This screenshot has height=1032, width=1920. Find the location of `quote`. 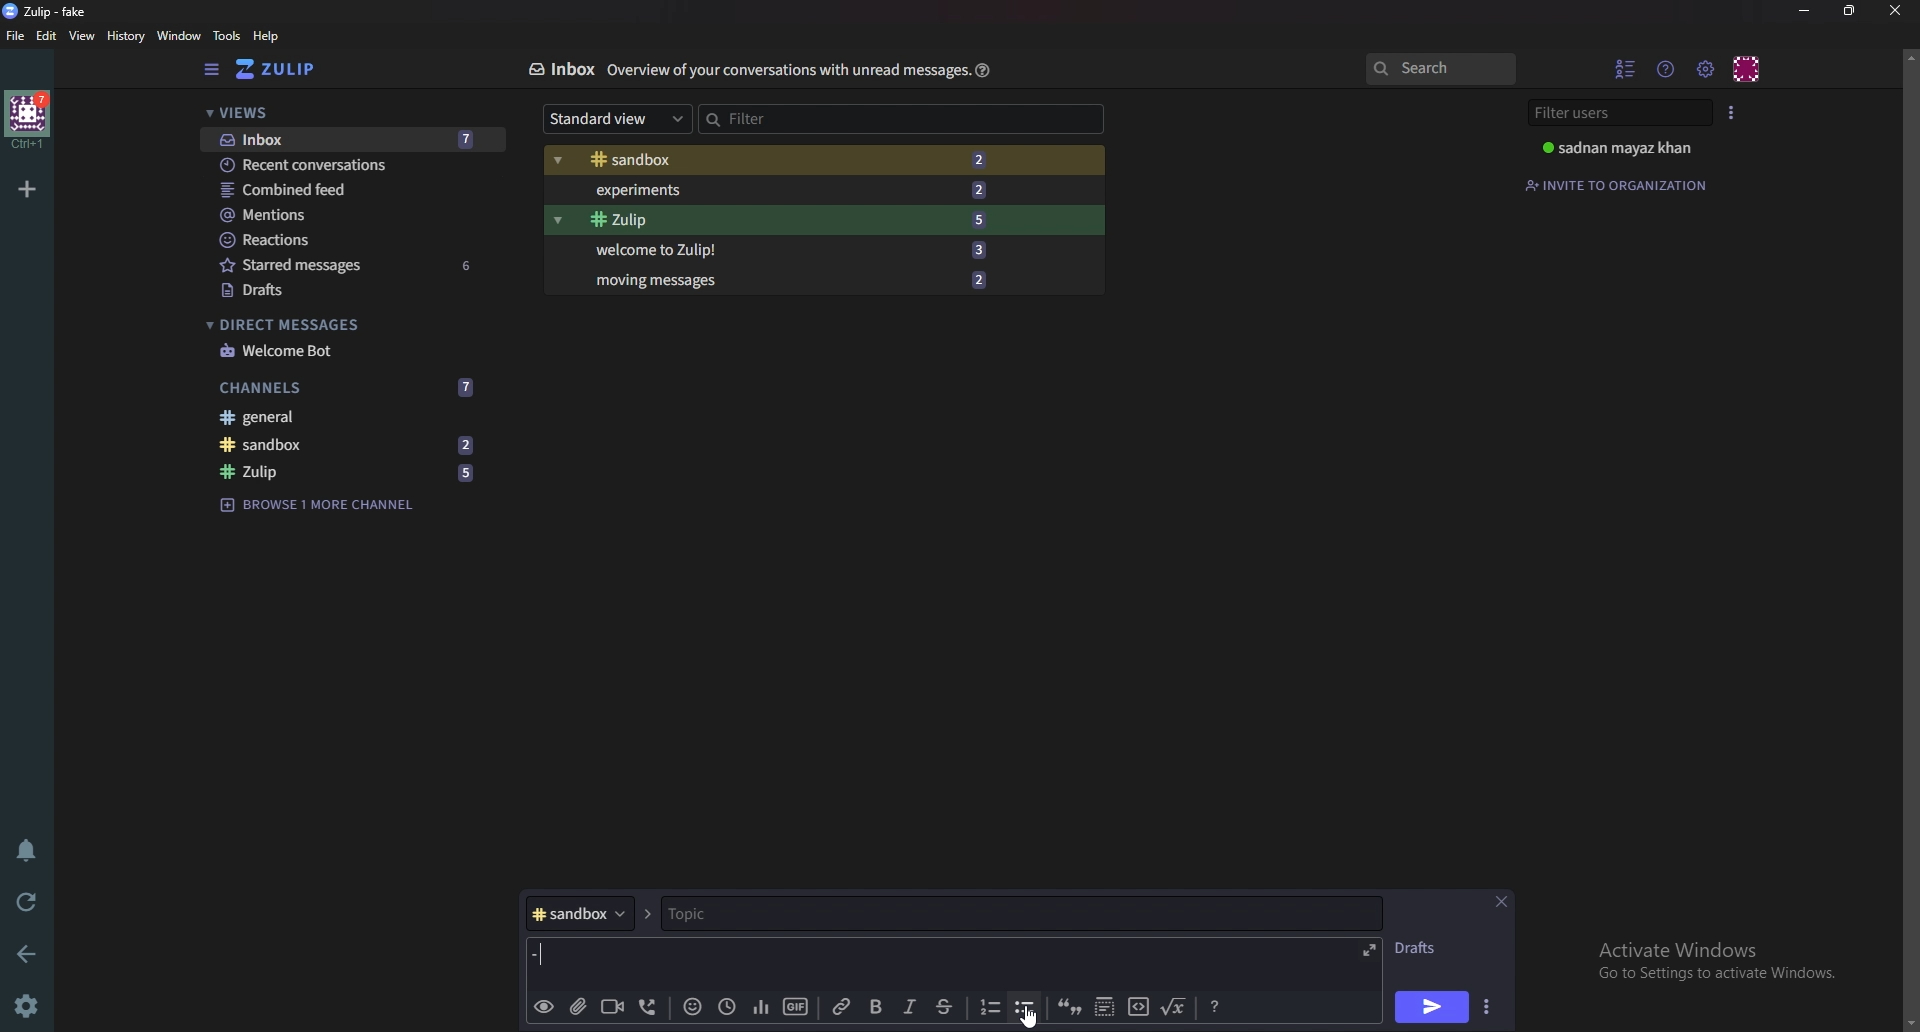

quote is located at coordinates (1068, 1005).